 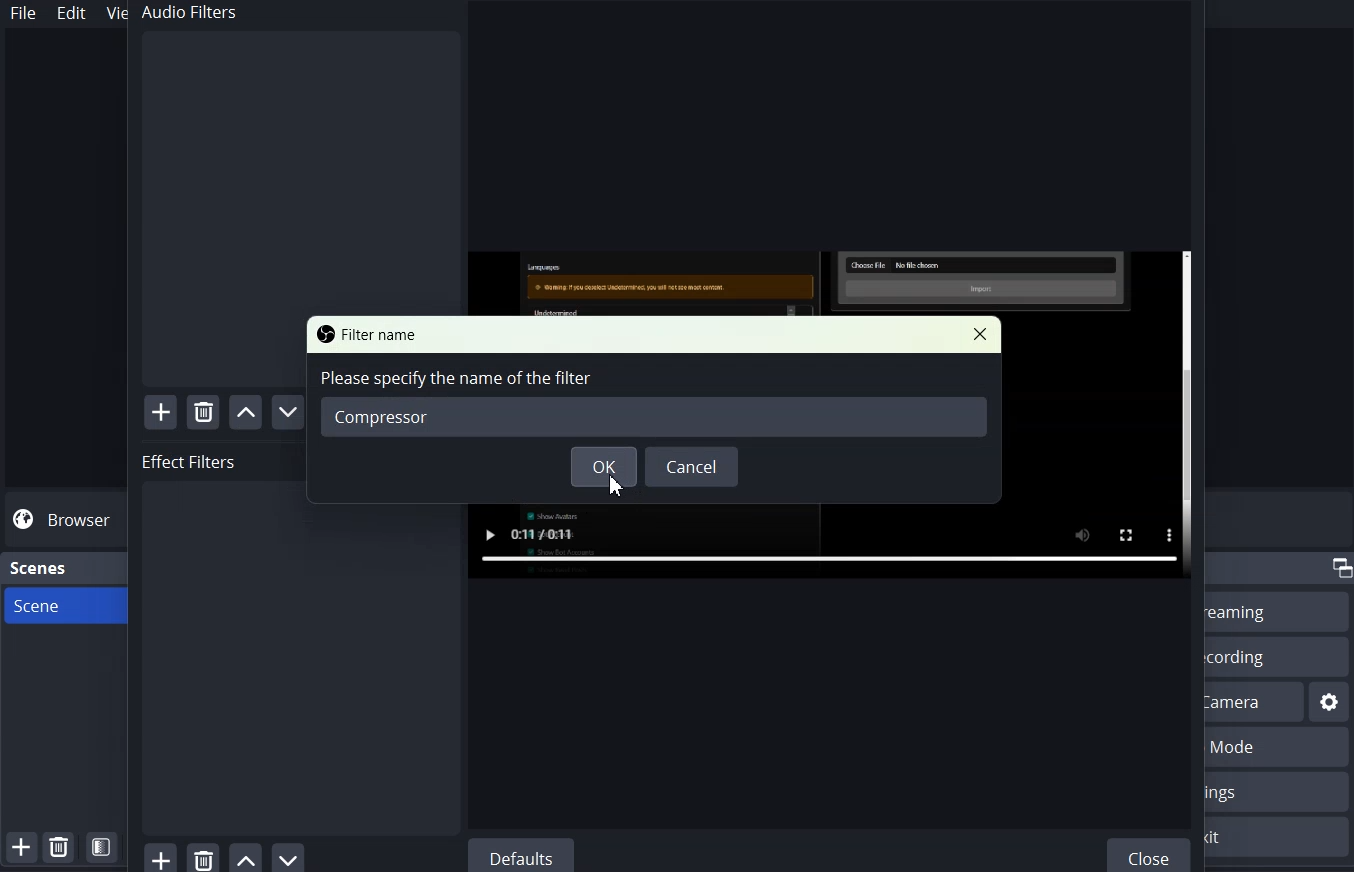 What do you see at coordinates (615, 487) in the screenshot?
I see `cursor` at bounding box center [615, 487].